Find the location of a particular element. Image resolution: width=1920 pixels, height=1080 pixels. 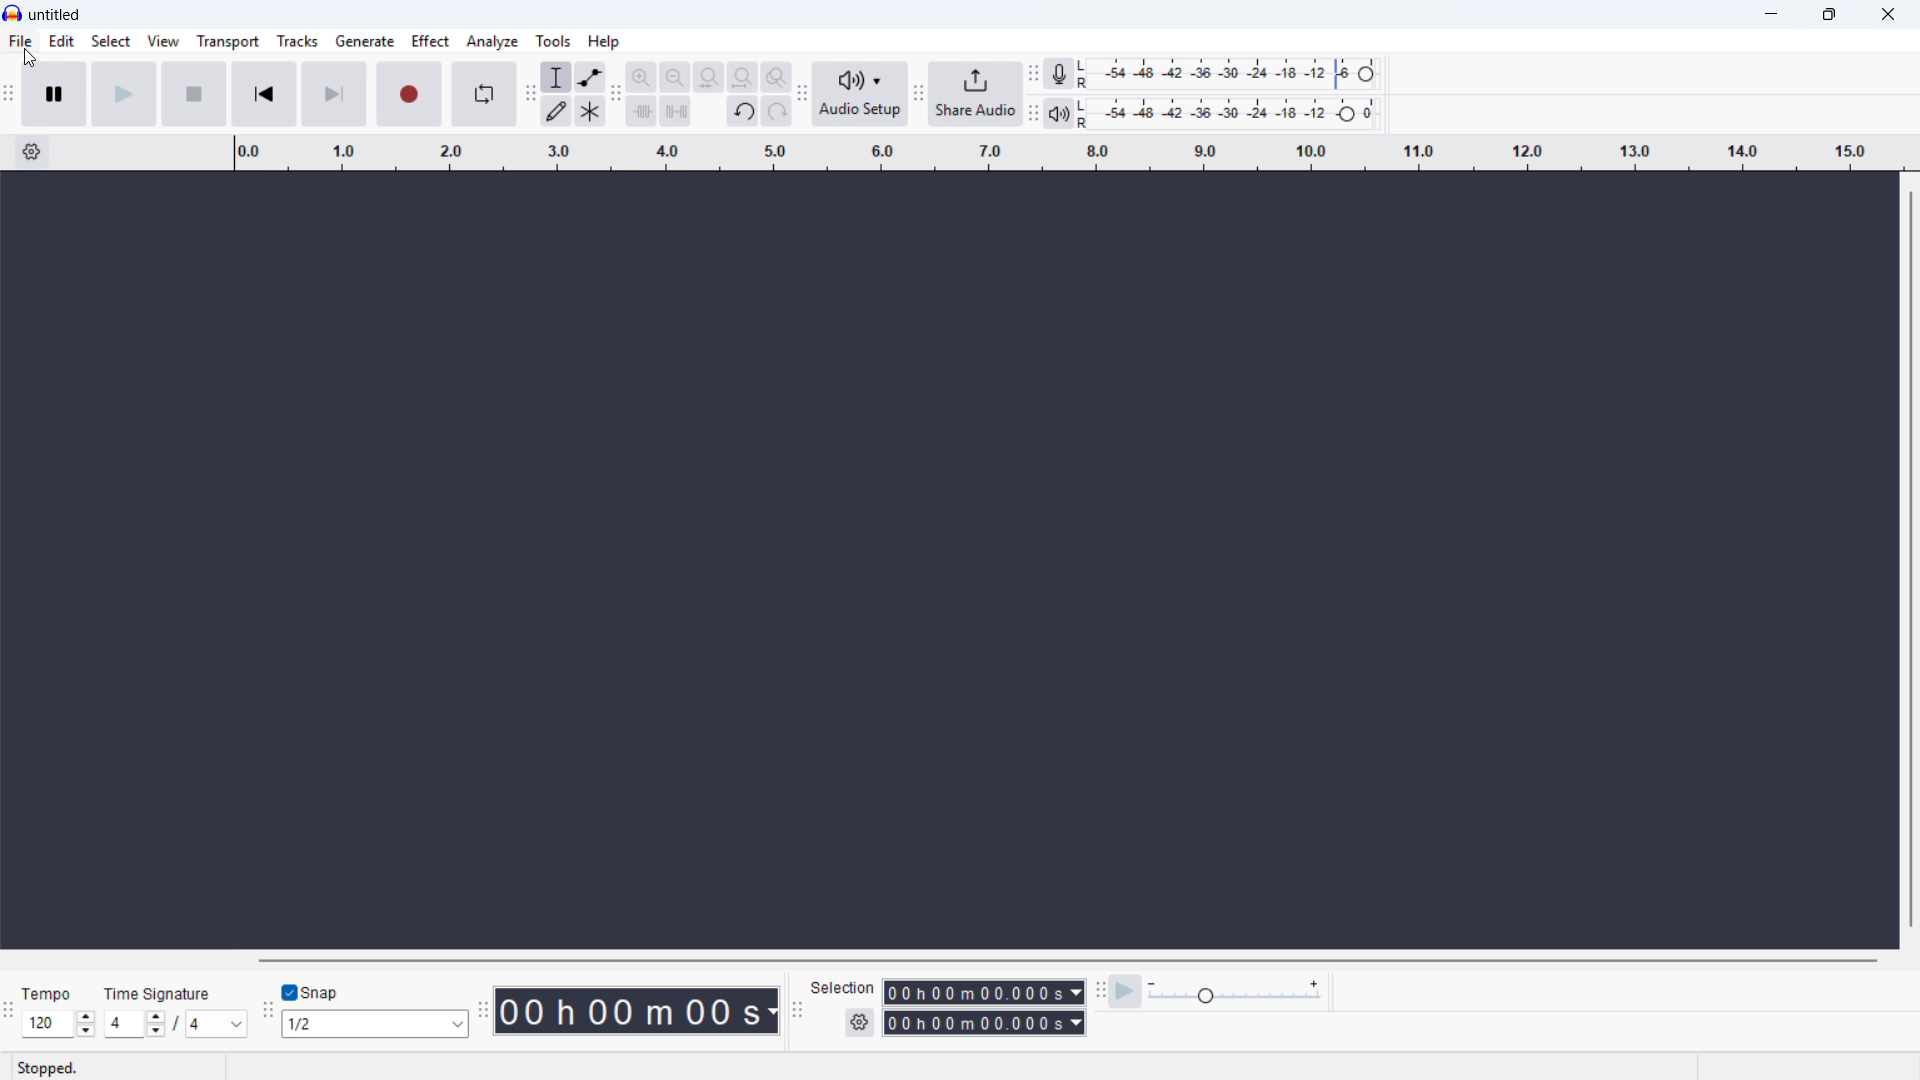

Skip to end  is located at coordinates (334, 95).